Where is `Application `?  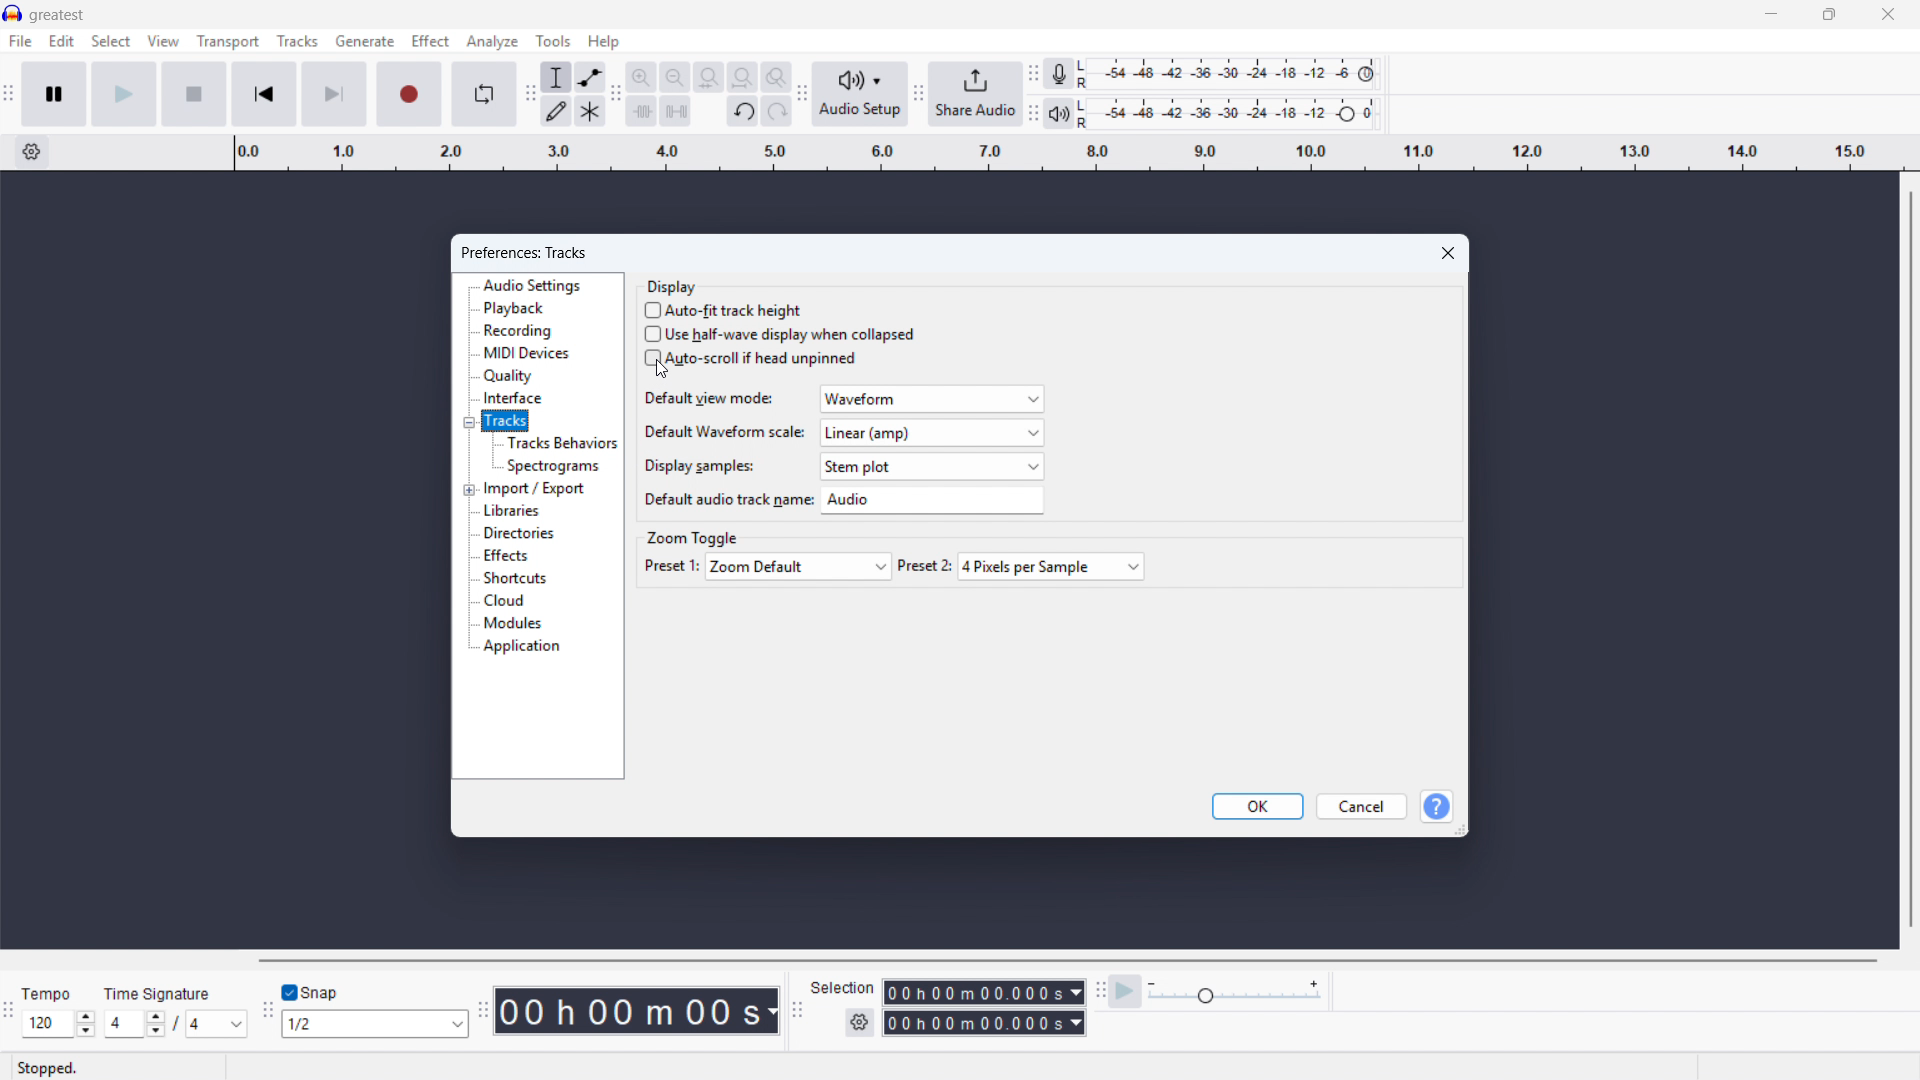 Application  is located at coordinates (522, 647).